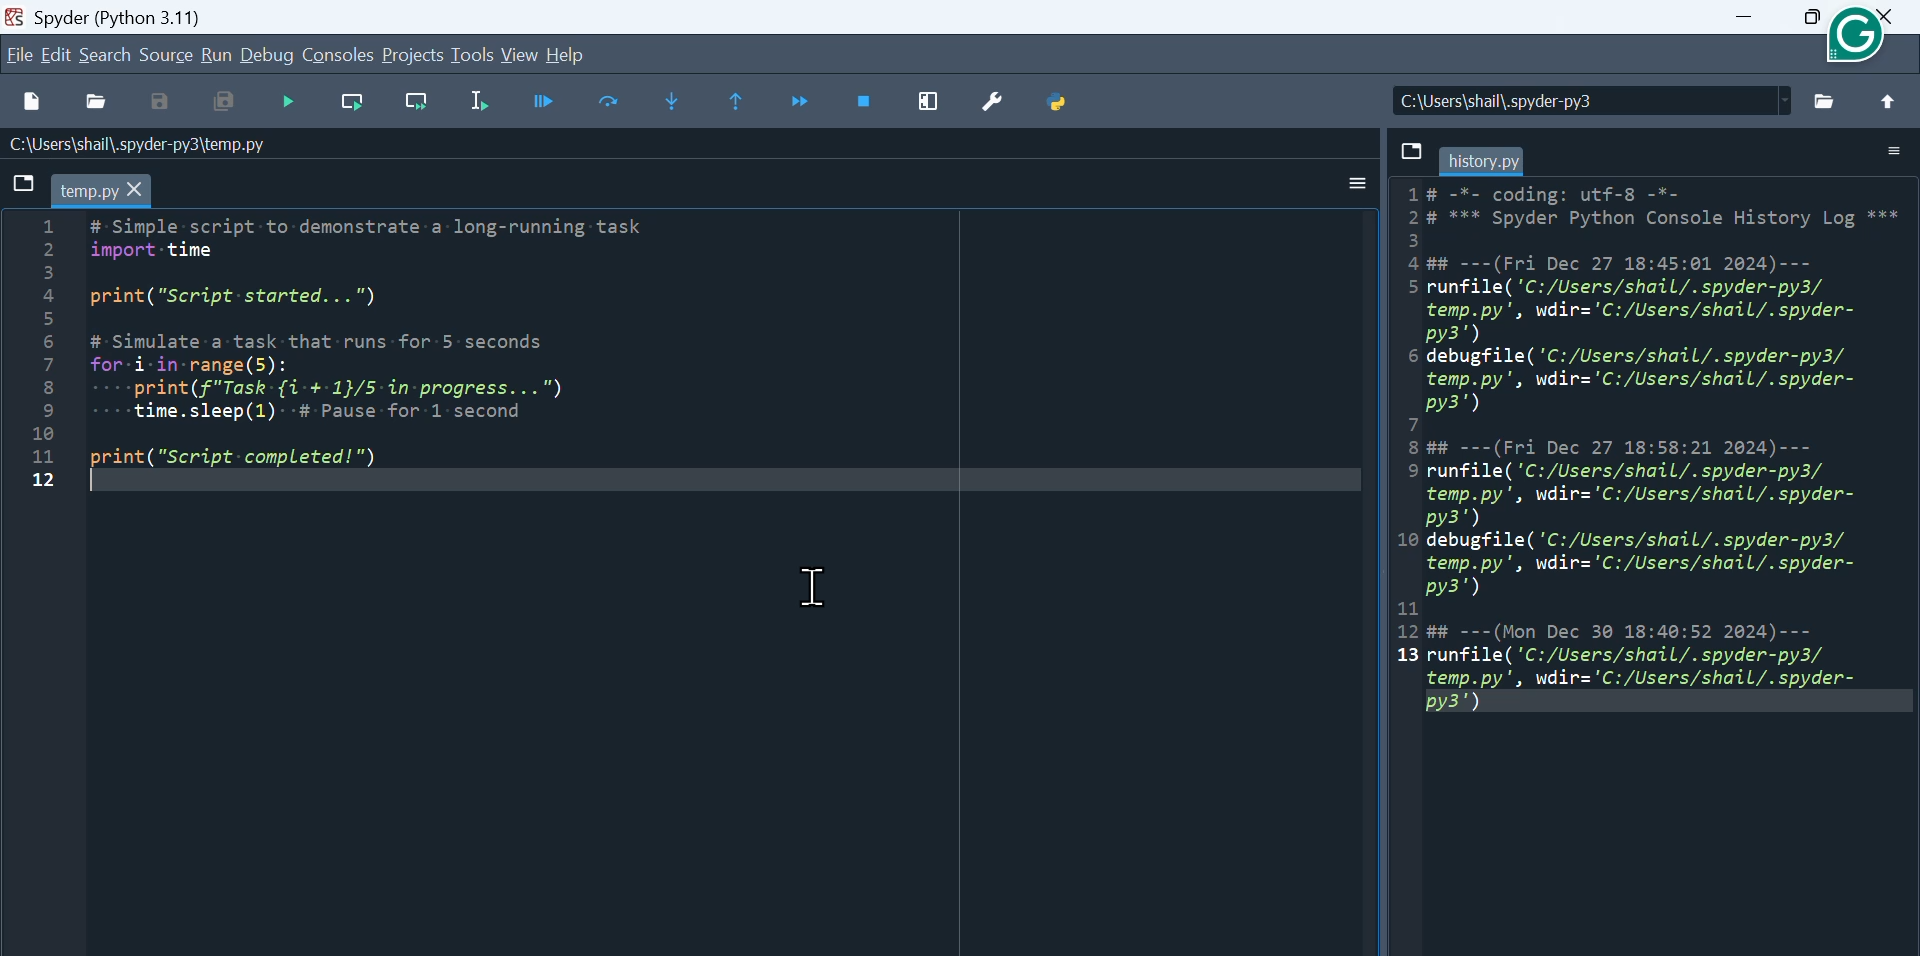  I want to click on temp.py , so click(101, 190).